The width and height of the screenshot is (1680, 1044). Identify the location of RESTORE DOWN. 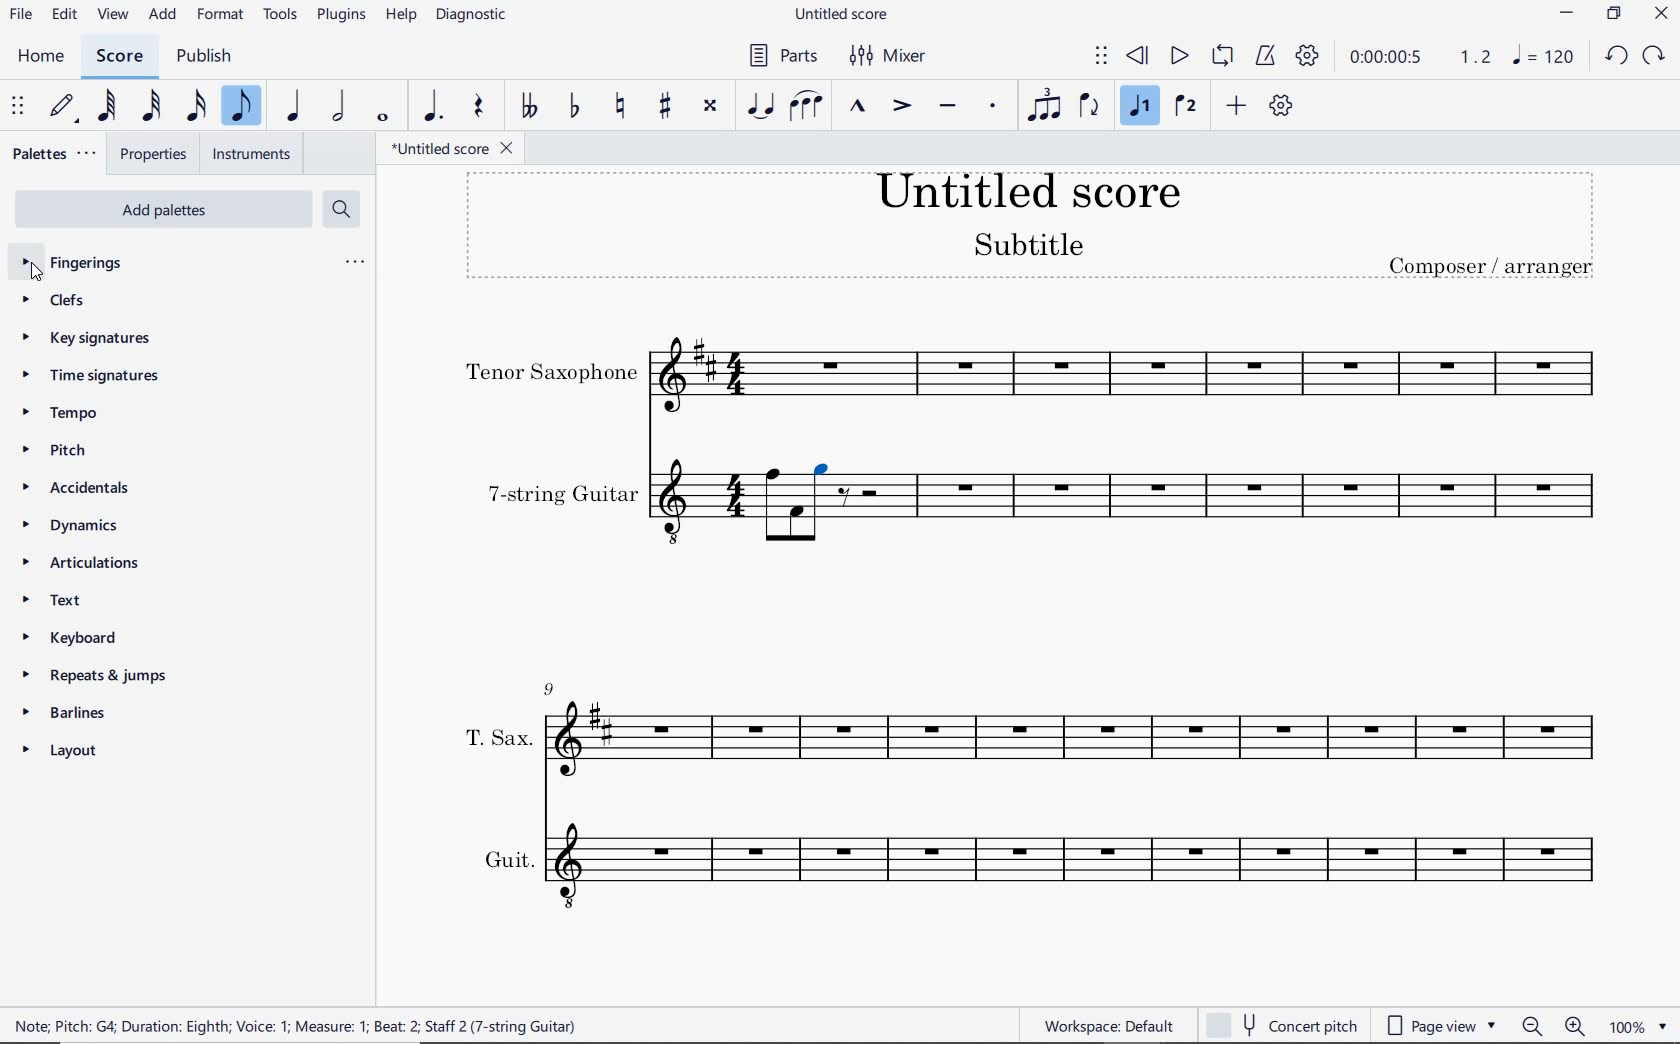
(1616, 14).